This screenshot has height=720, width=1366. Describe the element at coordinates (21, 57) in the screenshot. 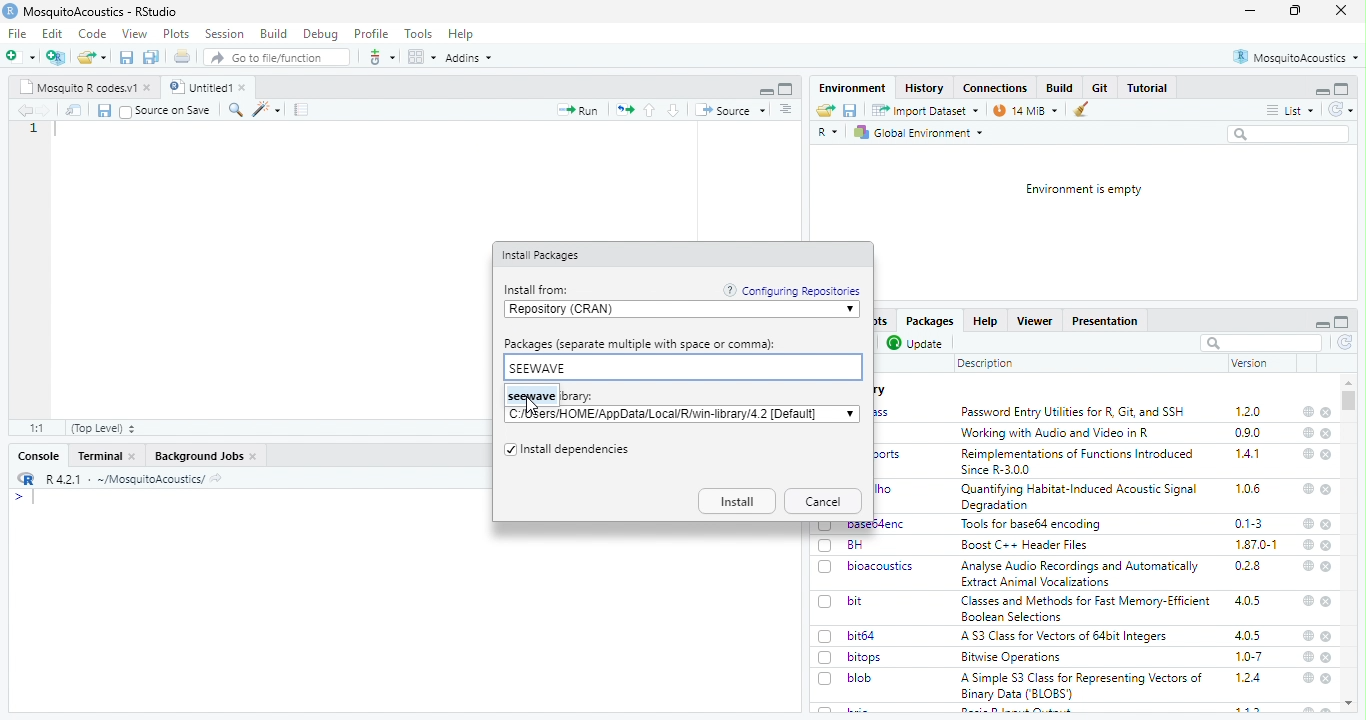

I see `open file` at that location.